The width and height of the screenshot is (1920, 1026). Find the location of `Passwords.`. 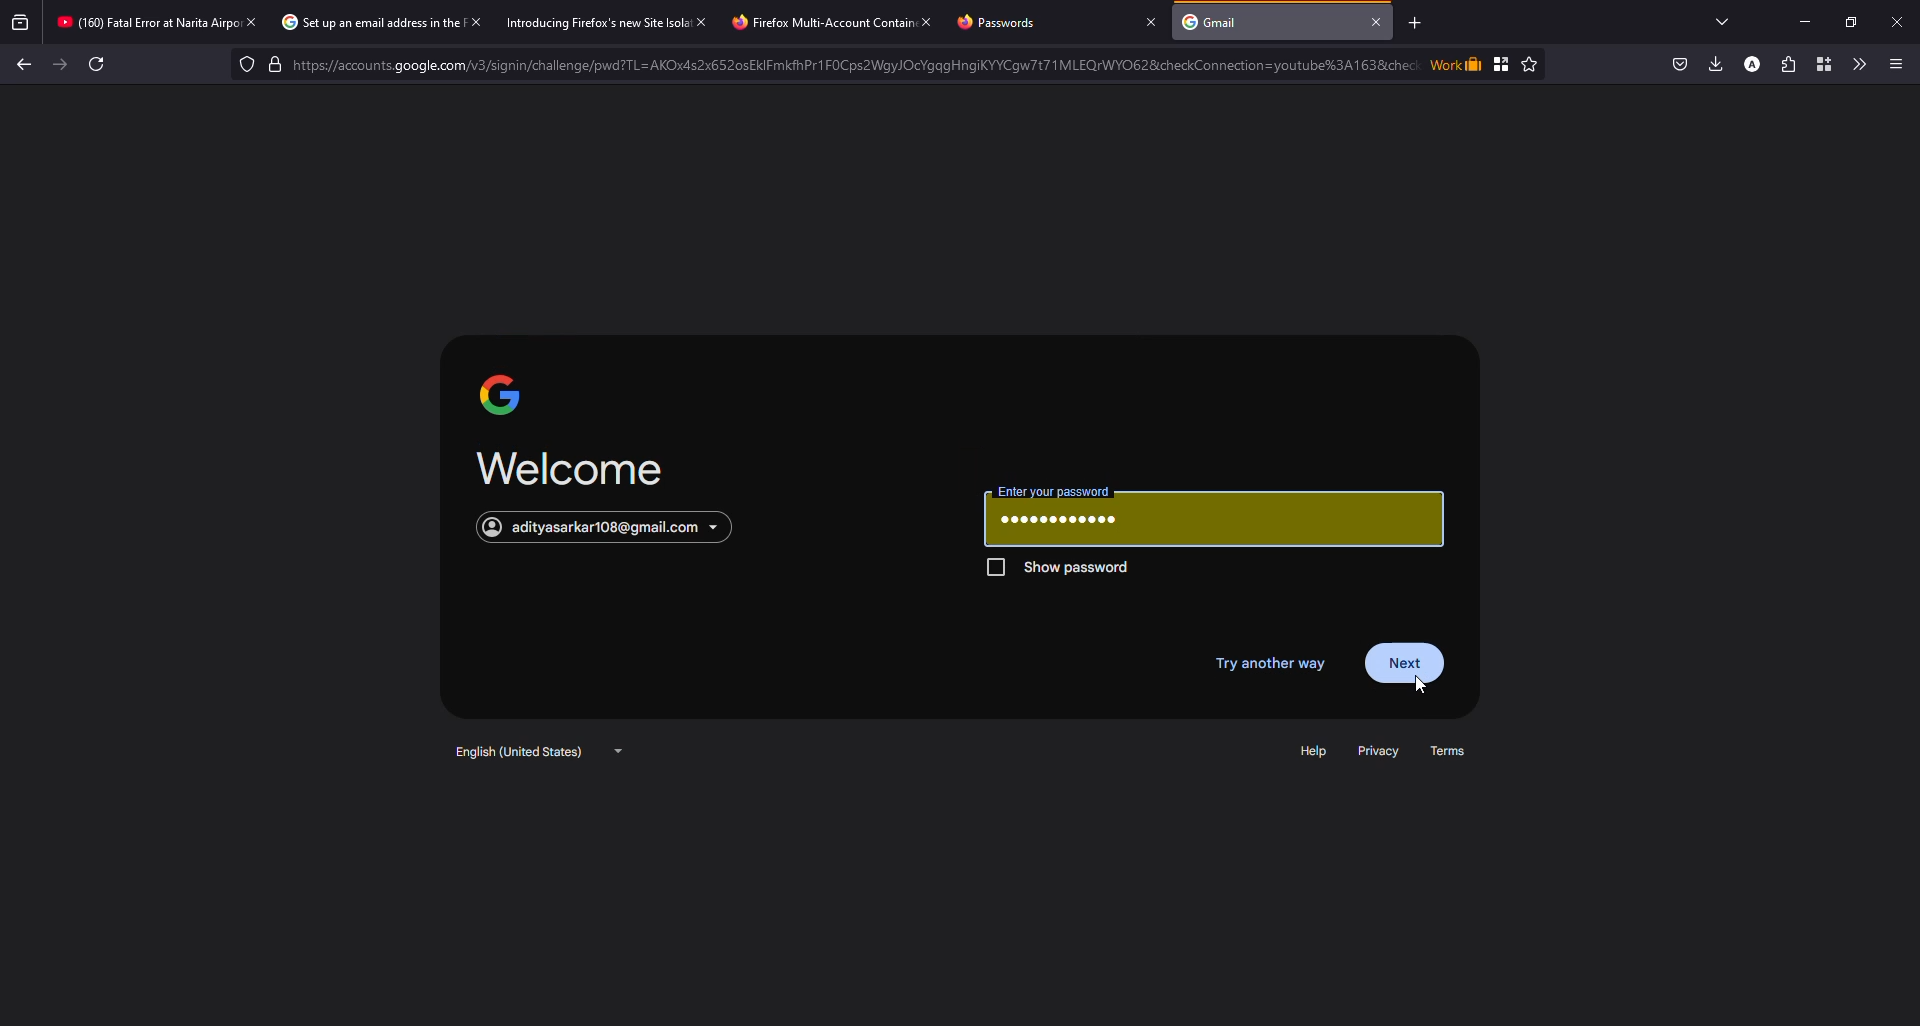

Passwords. is located at coordinates (1007, 20).